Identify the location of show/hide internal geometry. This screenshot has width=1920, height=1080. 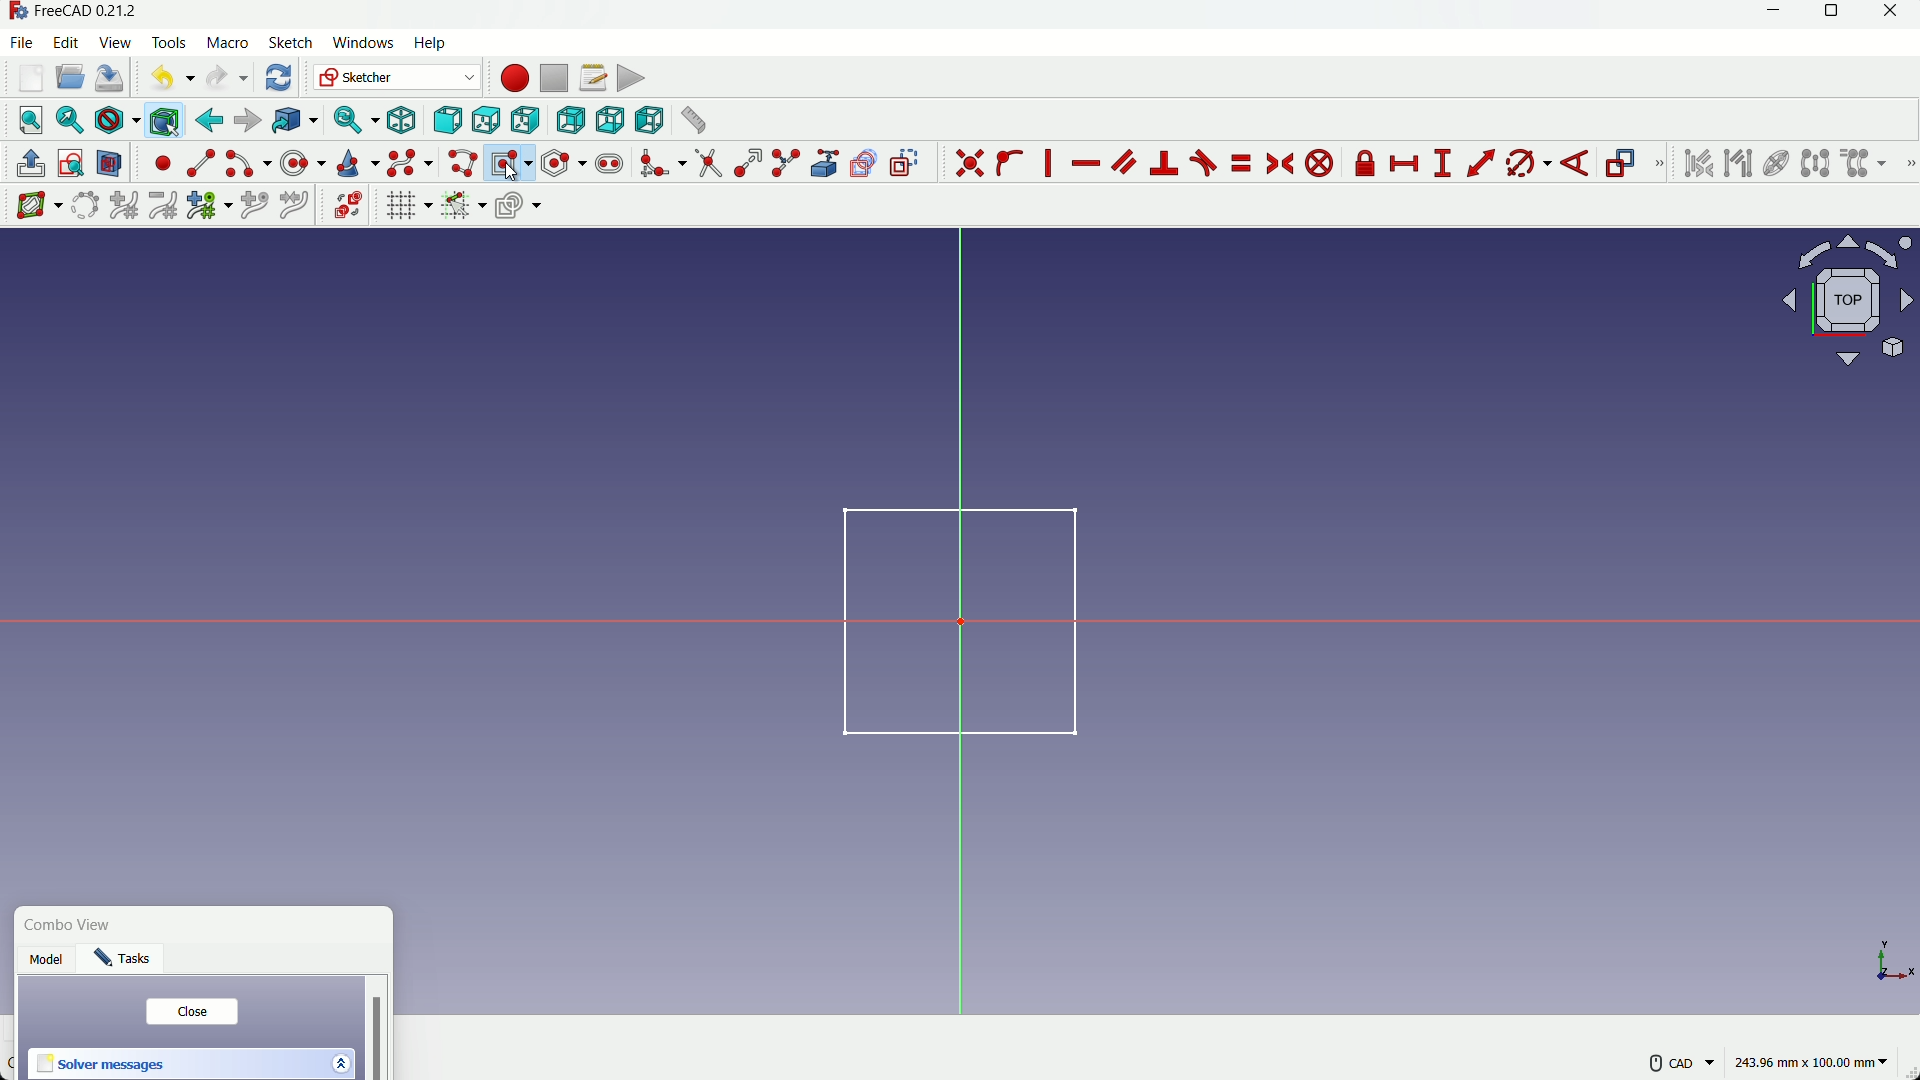
(1774, 164).